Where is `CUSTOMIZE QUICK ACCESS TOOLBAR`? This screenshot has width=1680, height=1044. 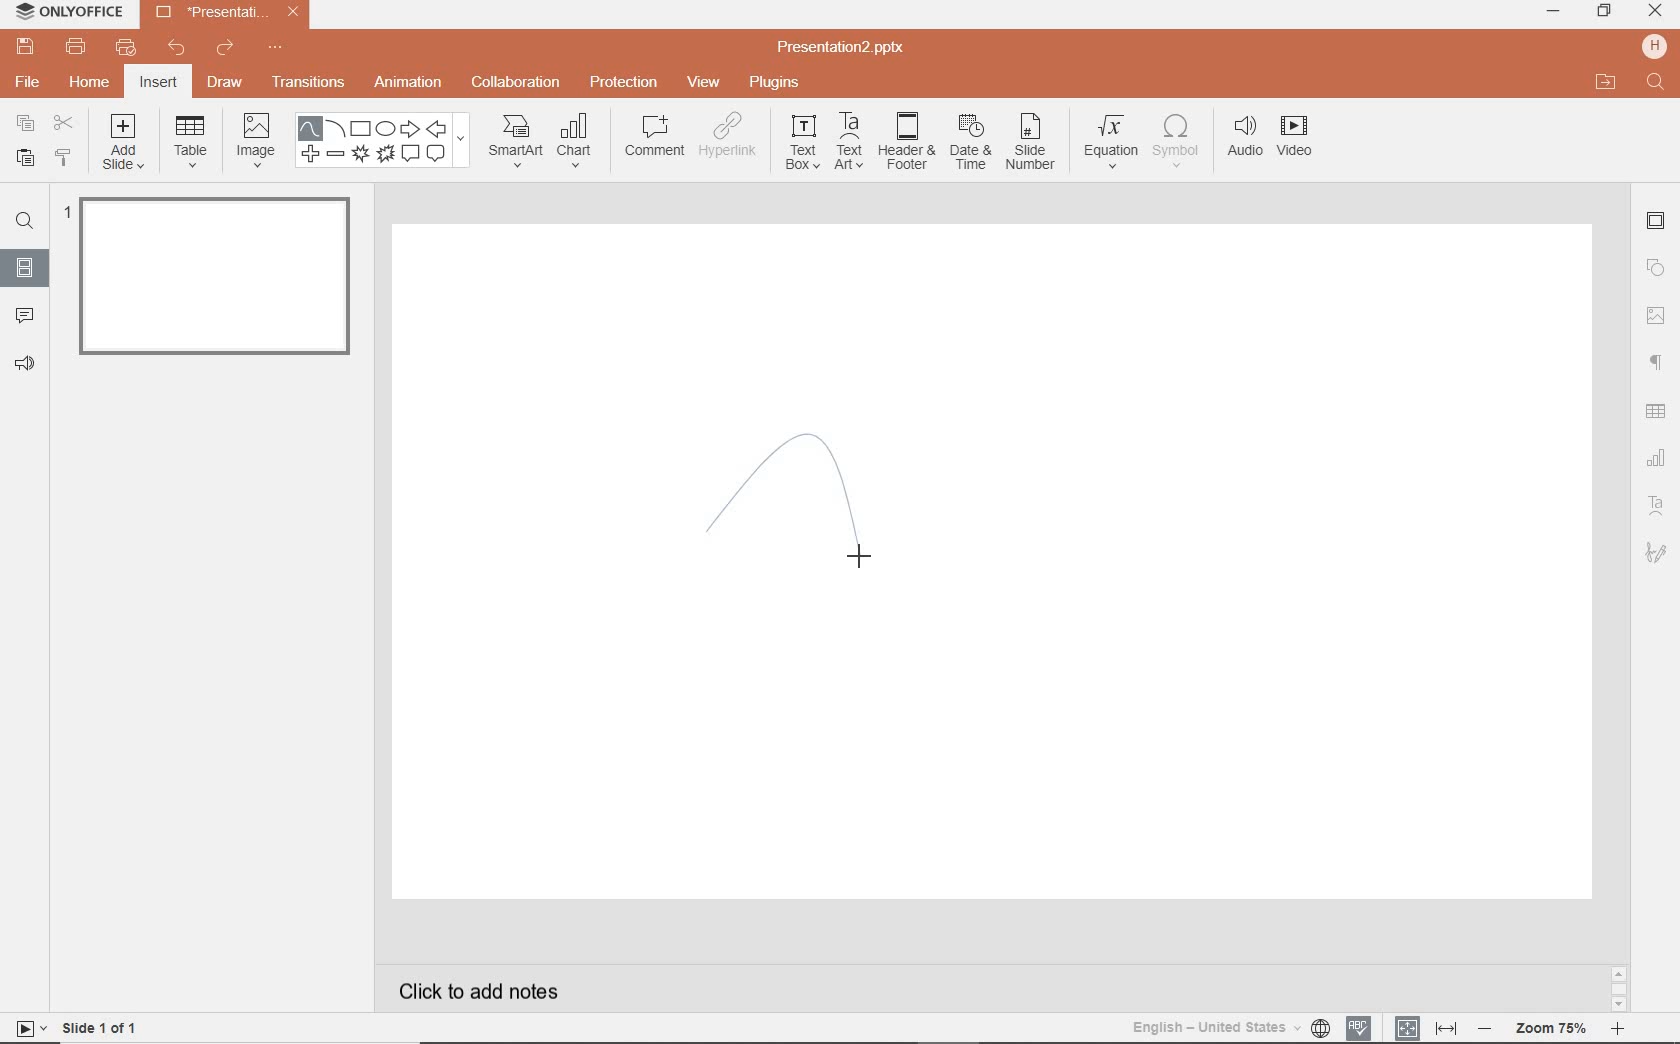
CUSTOMIZE QUICK ACCESS TOOLBAR is located at coordinates (275, 51).